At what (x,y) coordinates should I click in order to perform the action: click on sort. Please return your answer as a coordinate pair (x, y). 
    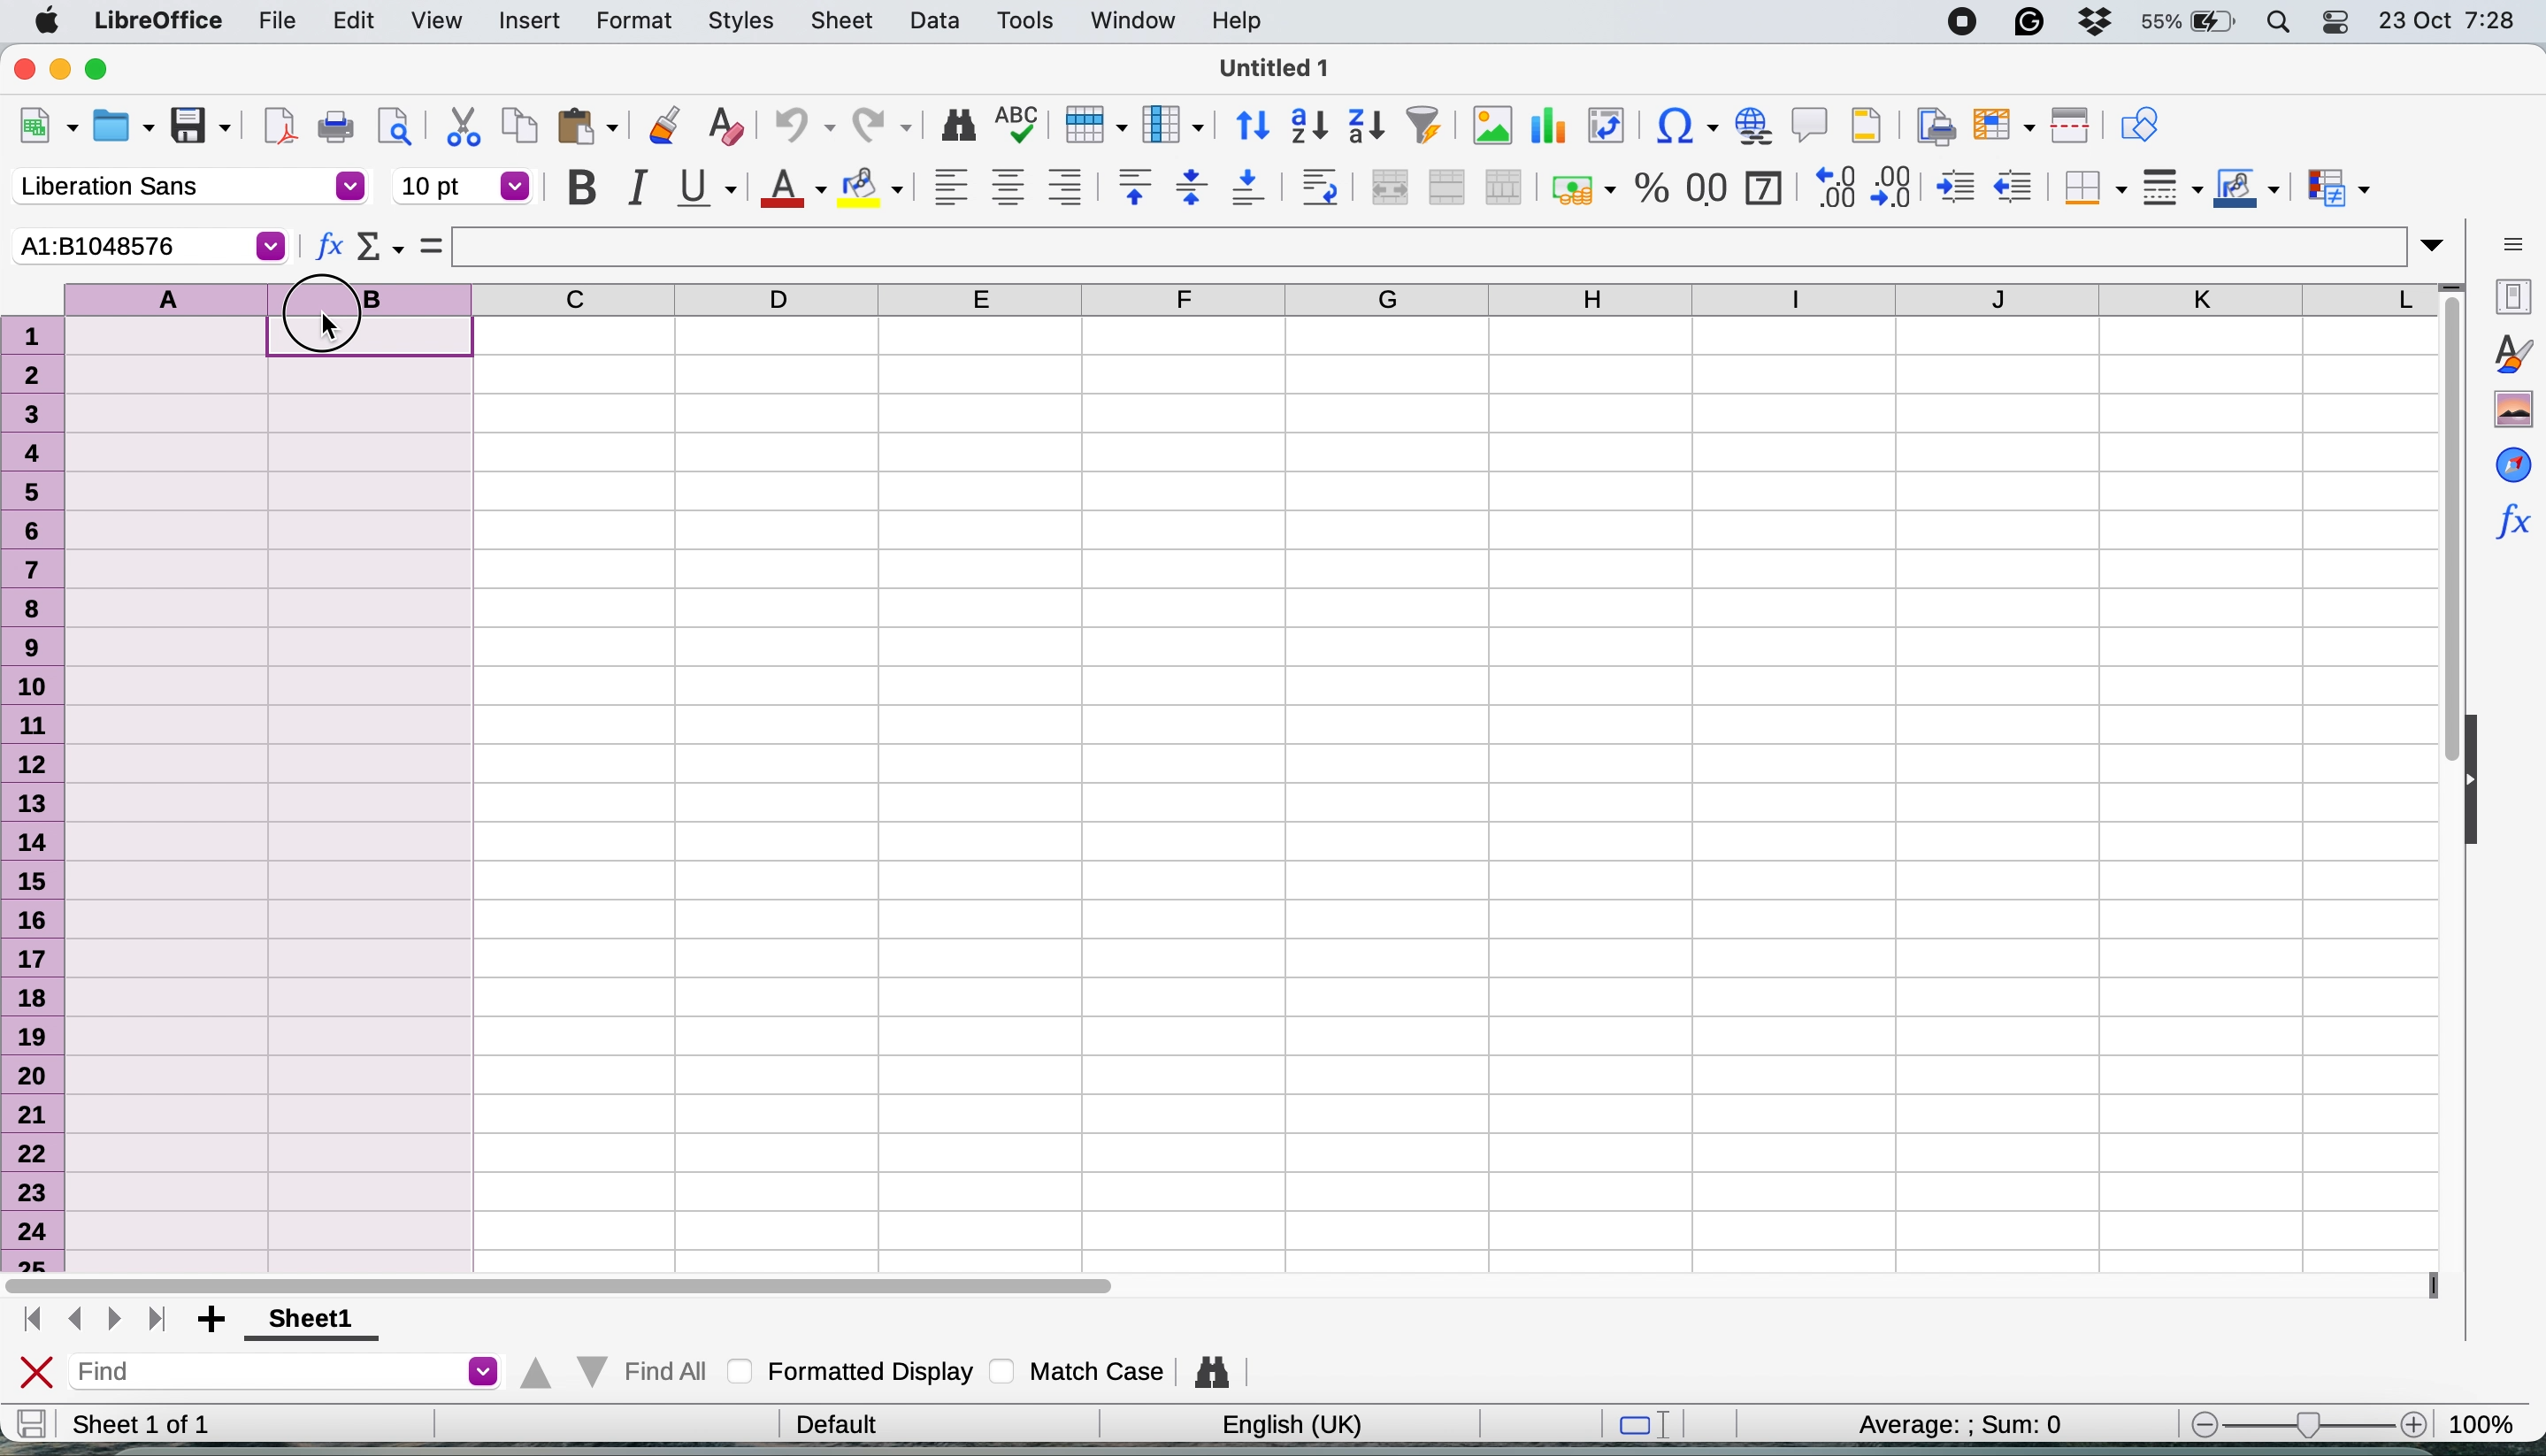
    Looking at the image, I should click on (1247, 125).